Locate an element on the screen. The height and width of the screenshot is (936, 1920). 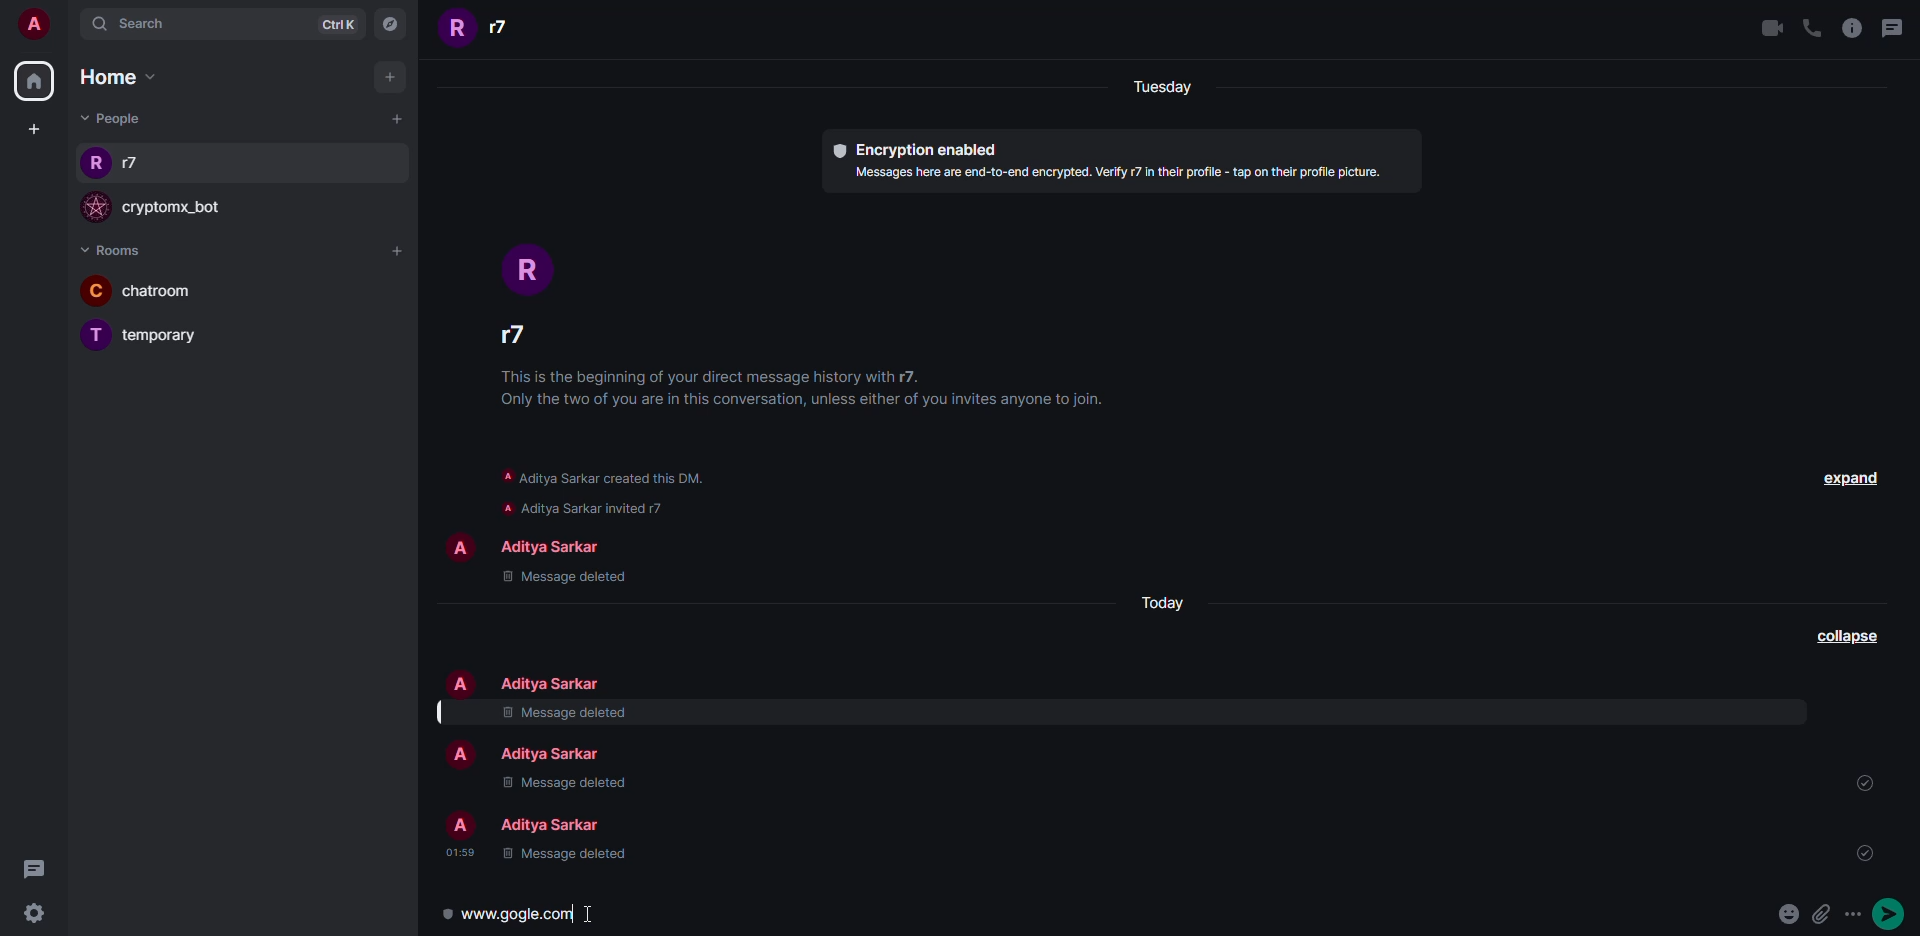
encryption enabled is located at coordinates (916, 146).